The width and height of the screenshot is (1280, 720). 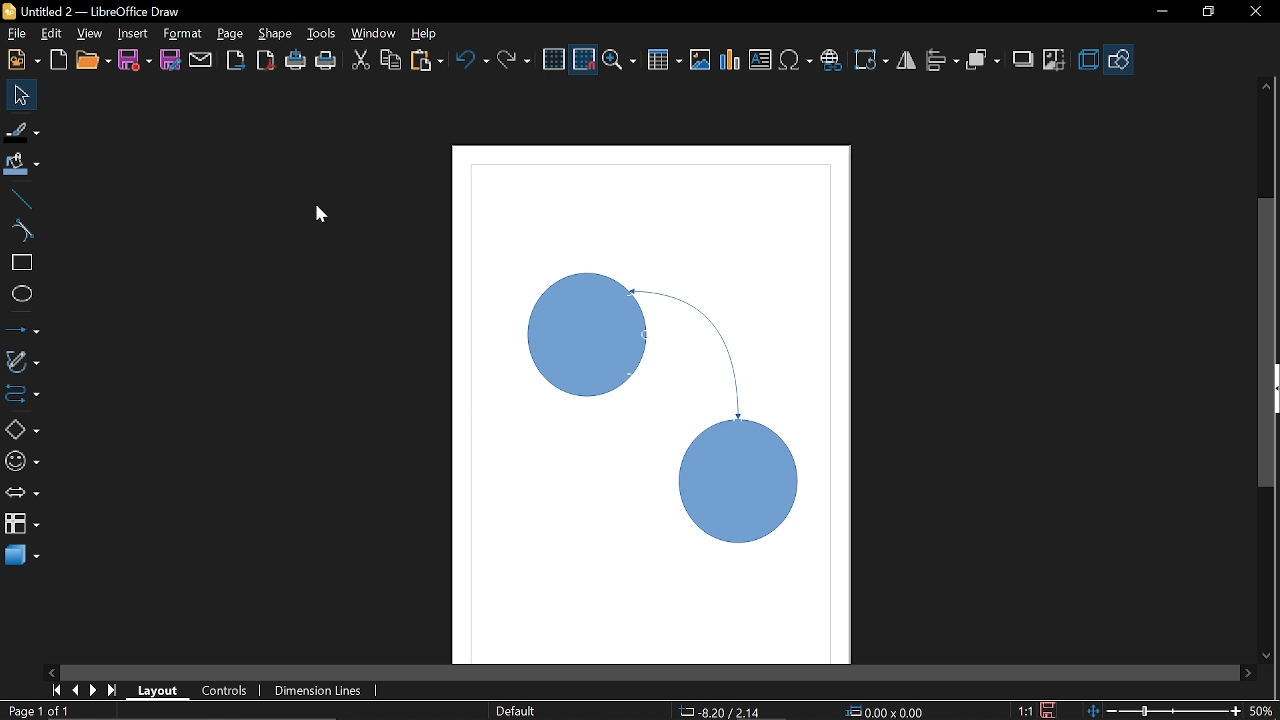 What do you see at coordinates (1026, 710) in the screenshot?
I see `Scaling factor` at bounding box center [1026, 710].